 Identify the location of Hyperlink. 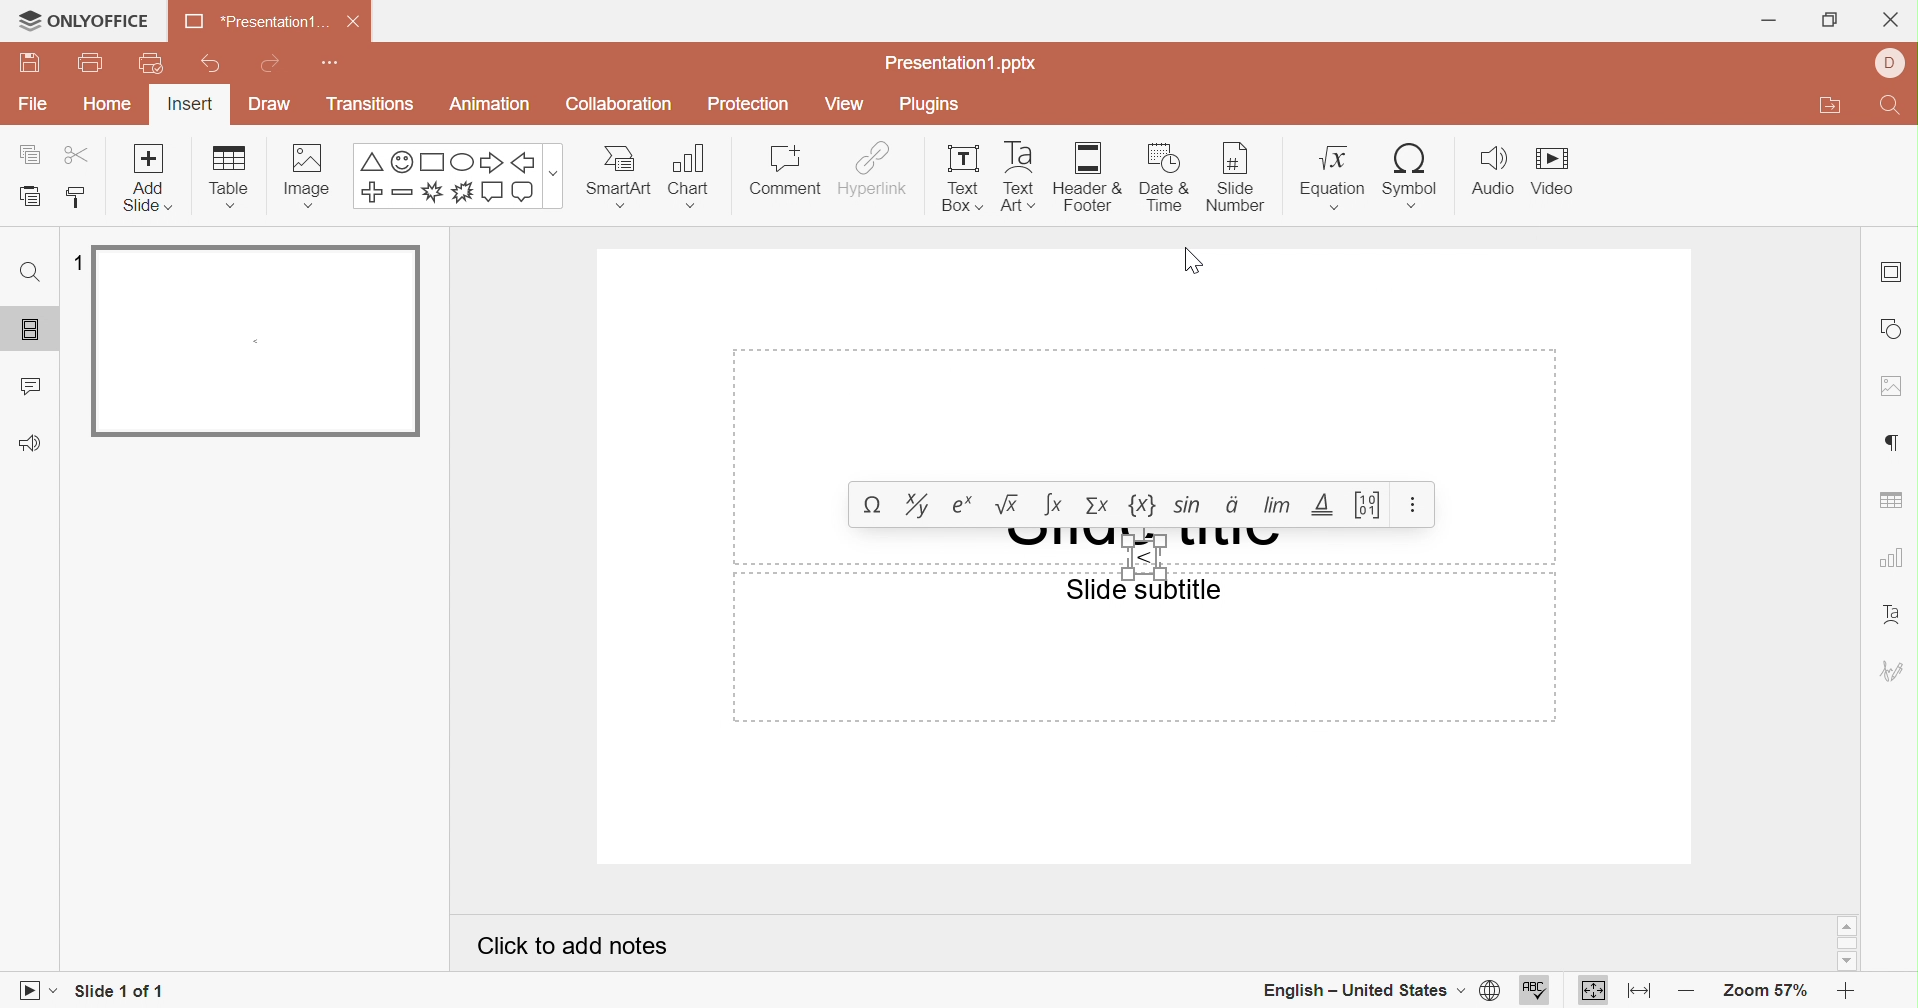
(877, 172).